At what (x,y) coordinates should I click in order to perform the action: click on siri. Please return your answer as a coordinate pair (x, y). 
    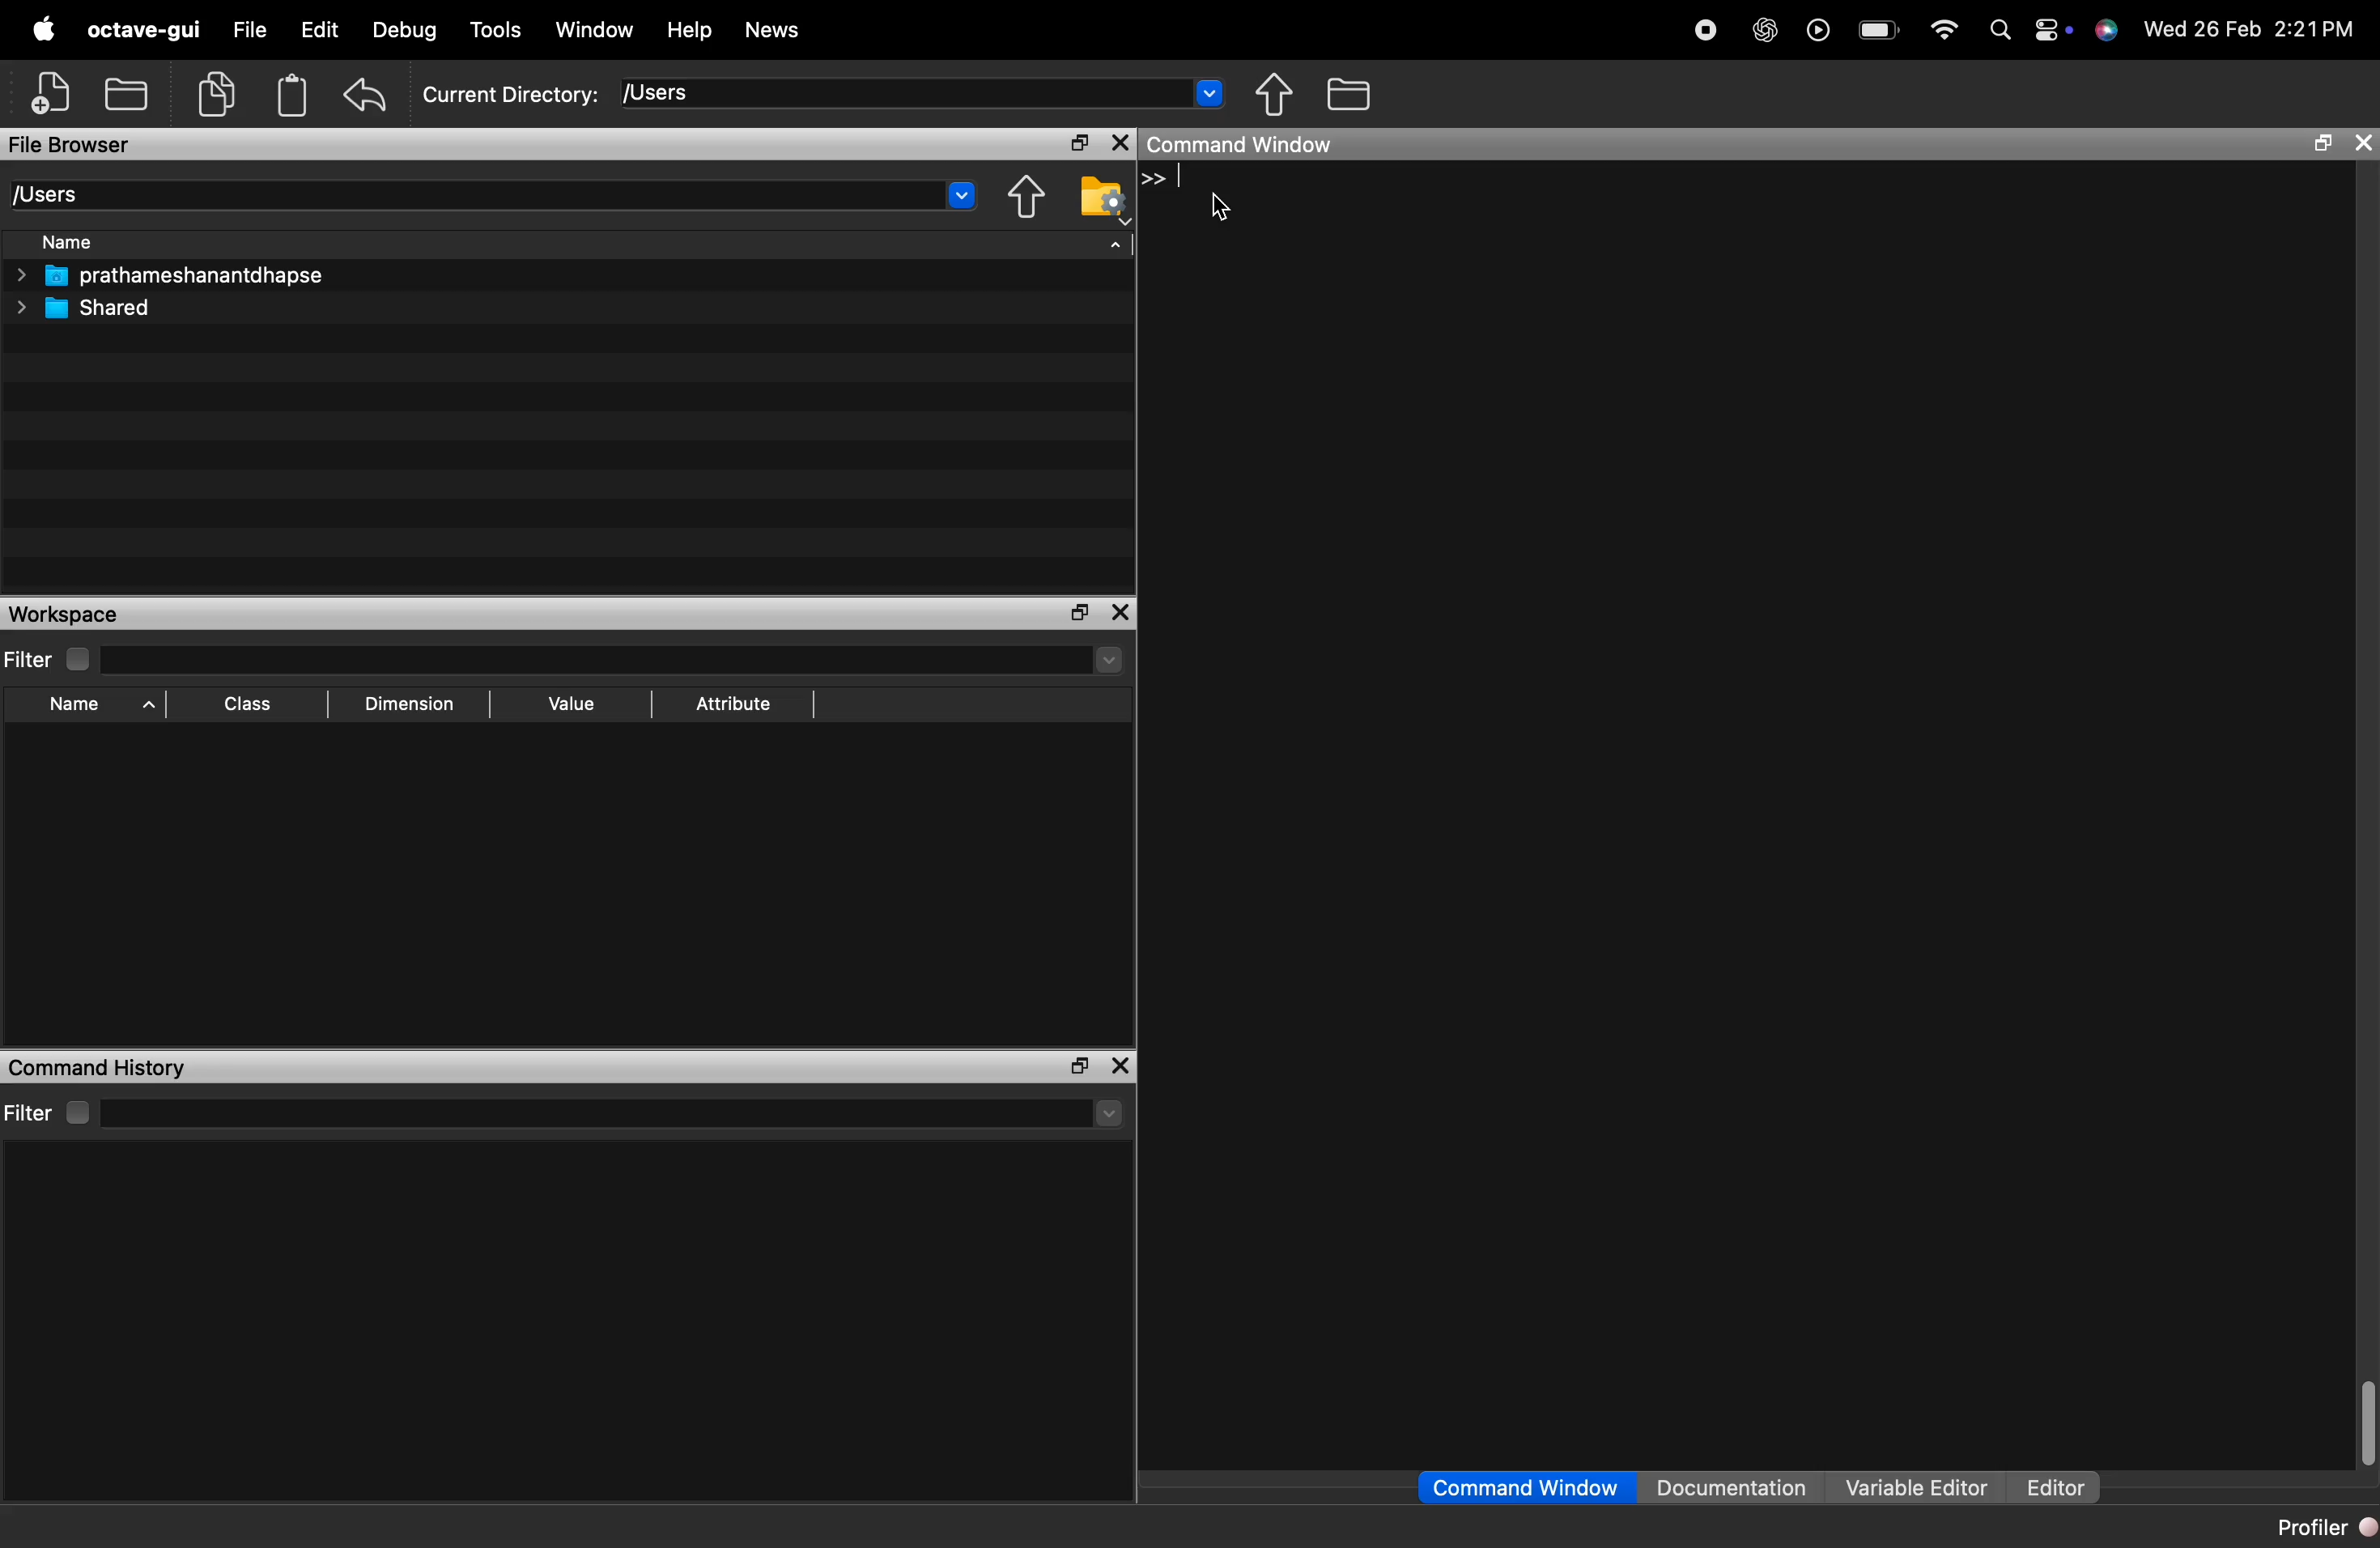
    Looking at the image, I should click on (2110, 24).